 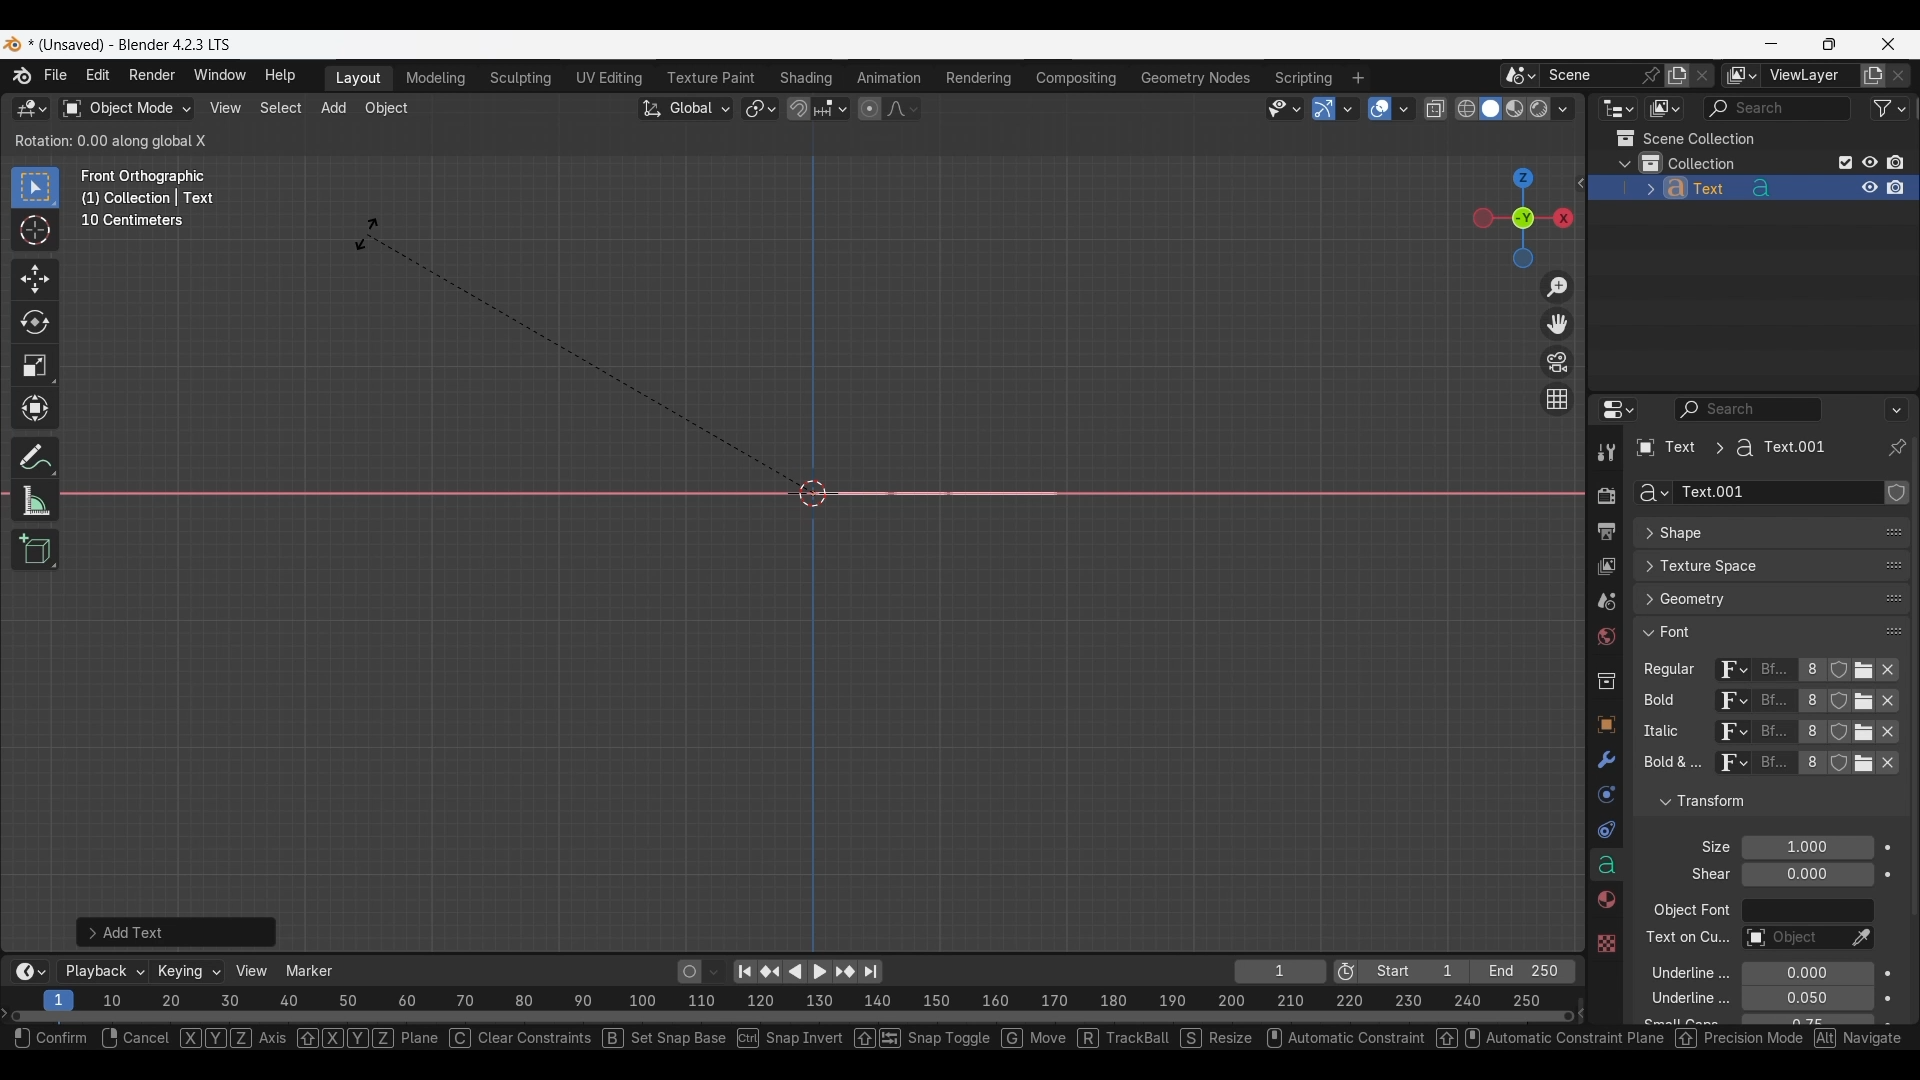 I want to click on UV Editing workspace, so click(x=611, y=78).